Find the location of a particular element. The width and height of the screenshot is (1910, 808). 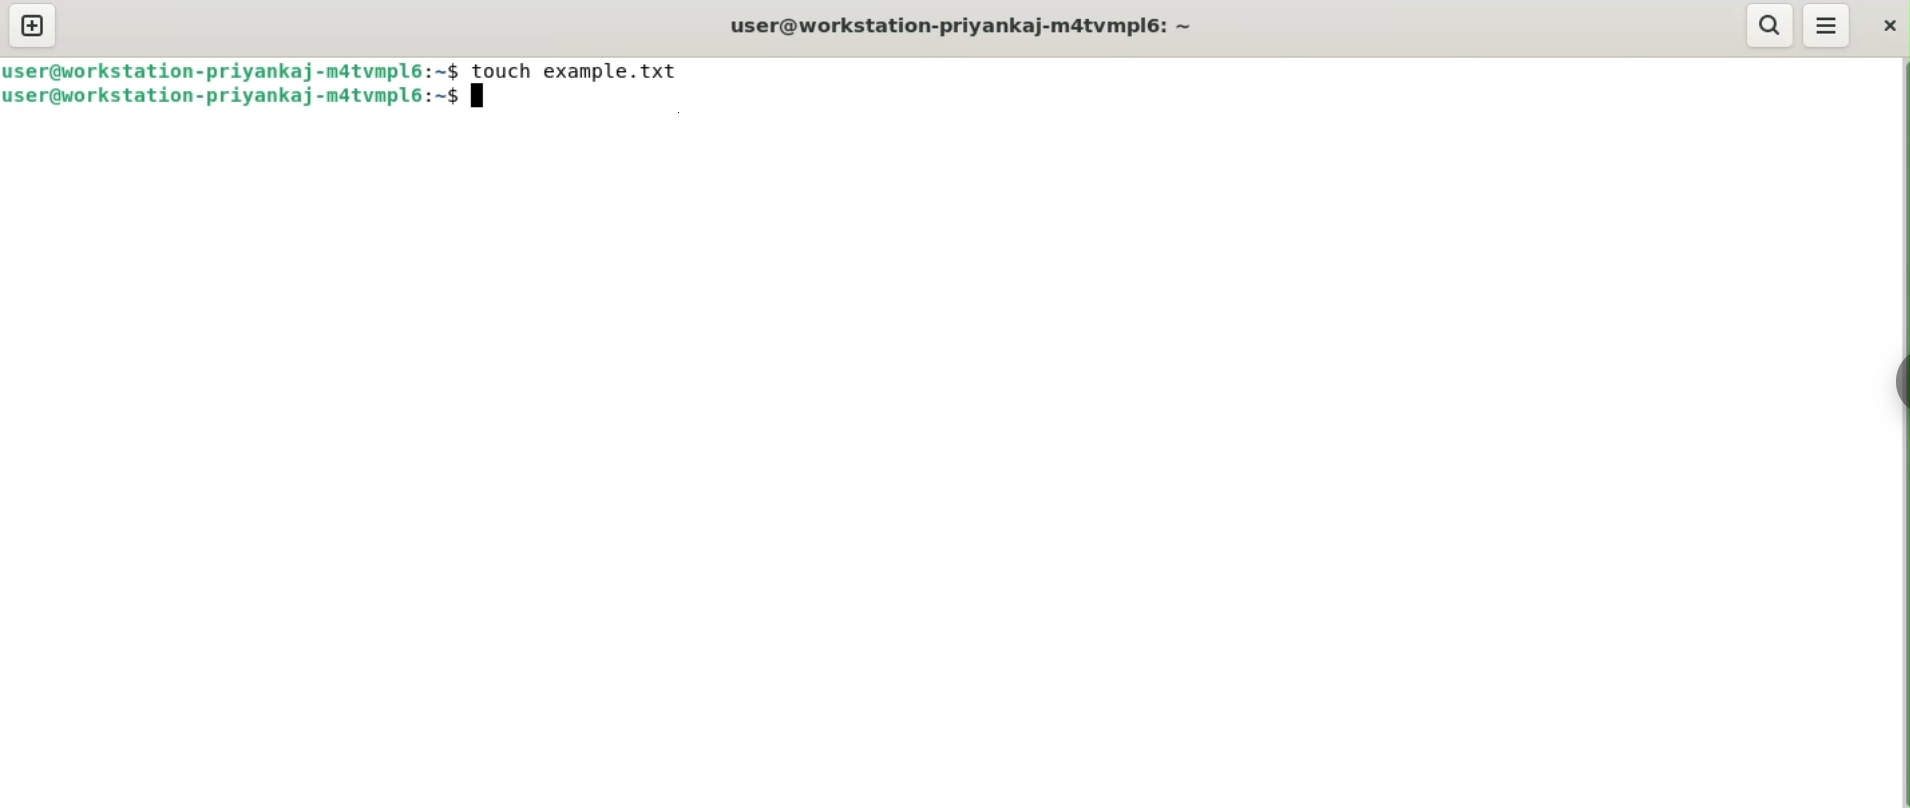

search is located at coordinates (1769, 26).